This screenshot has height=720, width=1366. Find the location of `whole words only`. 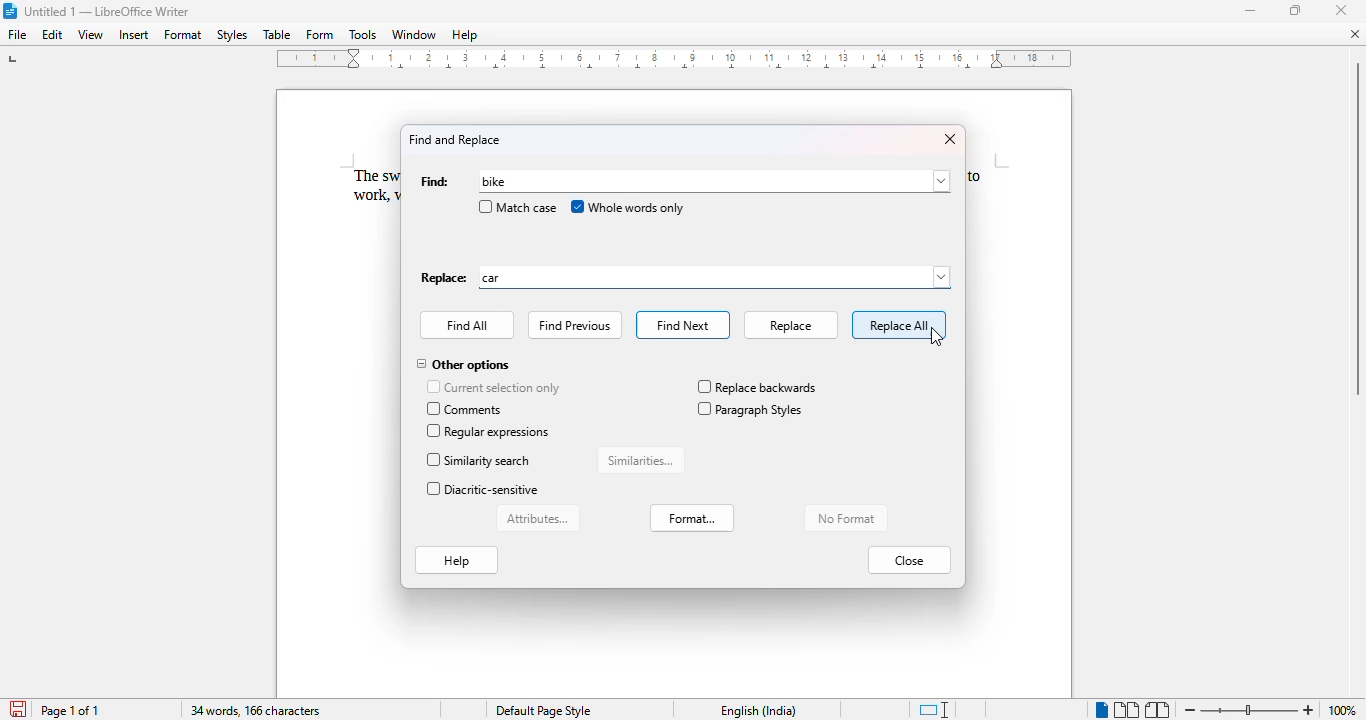

whole words only is located at coordinates (628, 207).